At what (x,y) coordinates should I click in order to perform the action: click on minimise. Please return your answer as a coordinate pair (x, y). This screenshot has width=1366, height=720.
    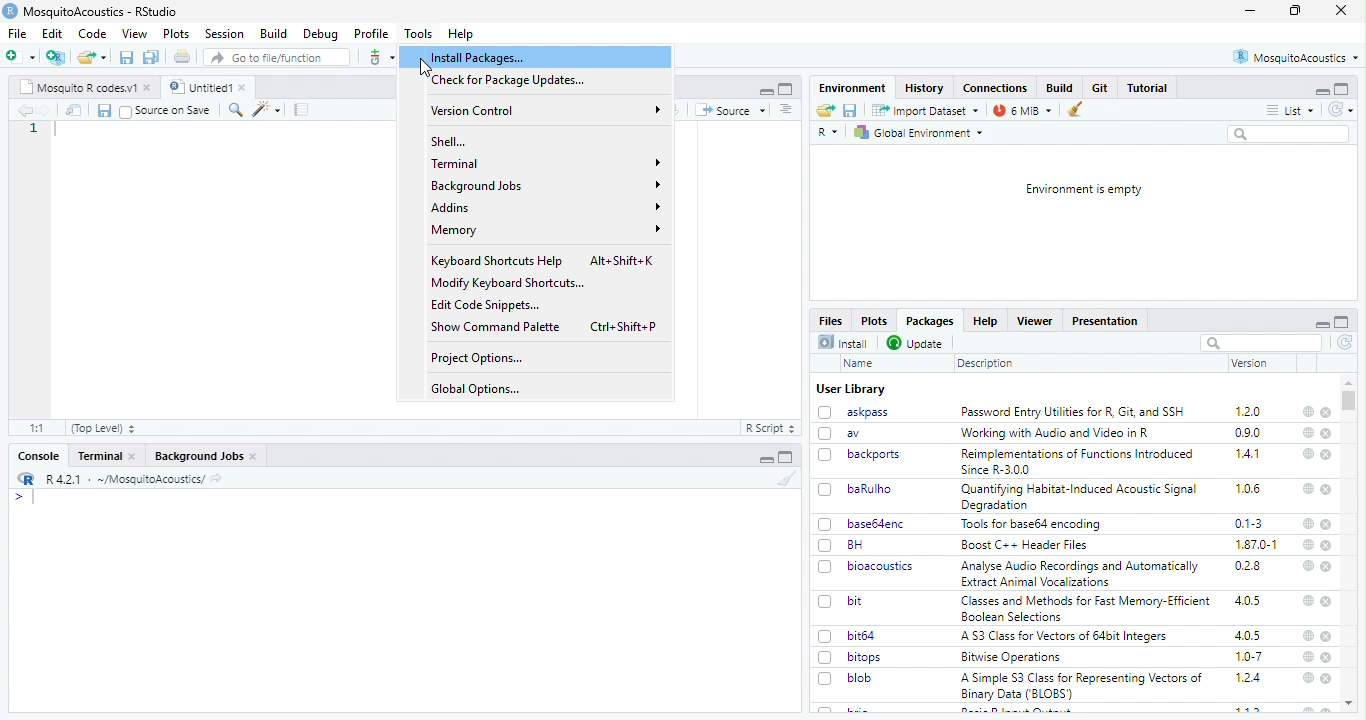
    Looking at the image, I should click on (1251, 11).